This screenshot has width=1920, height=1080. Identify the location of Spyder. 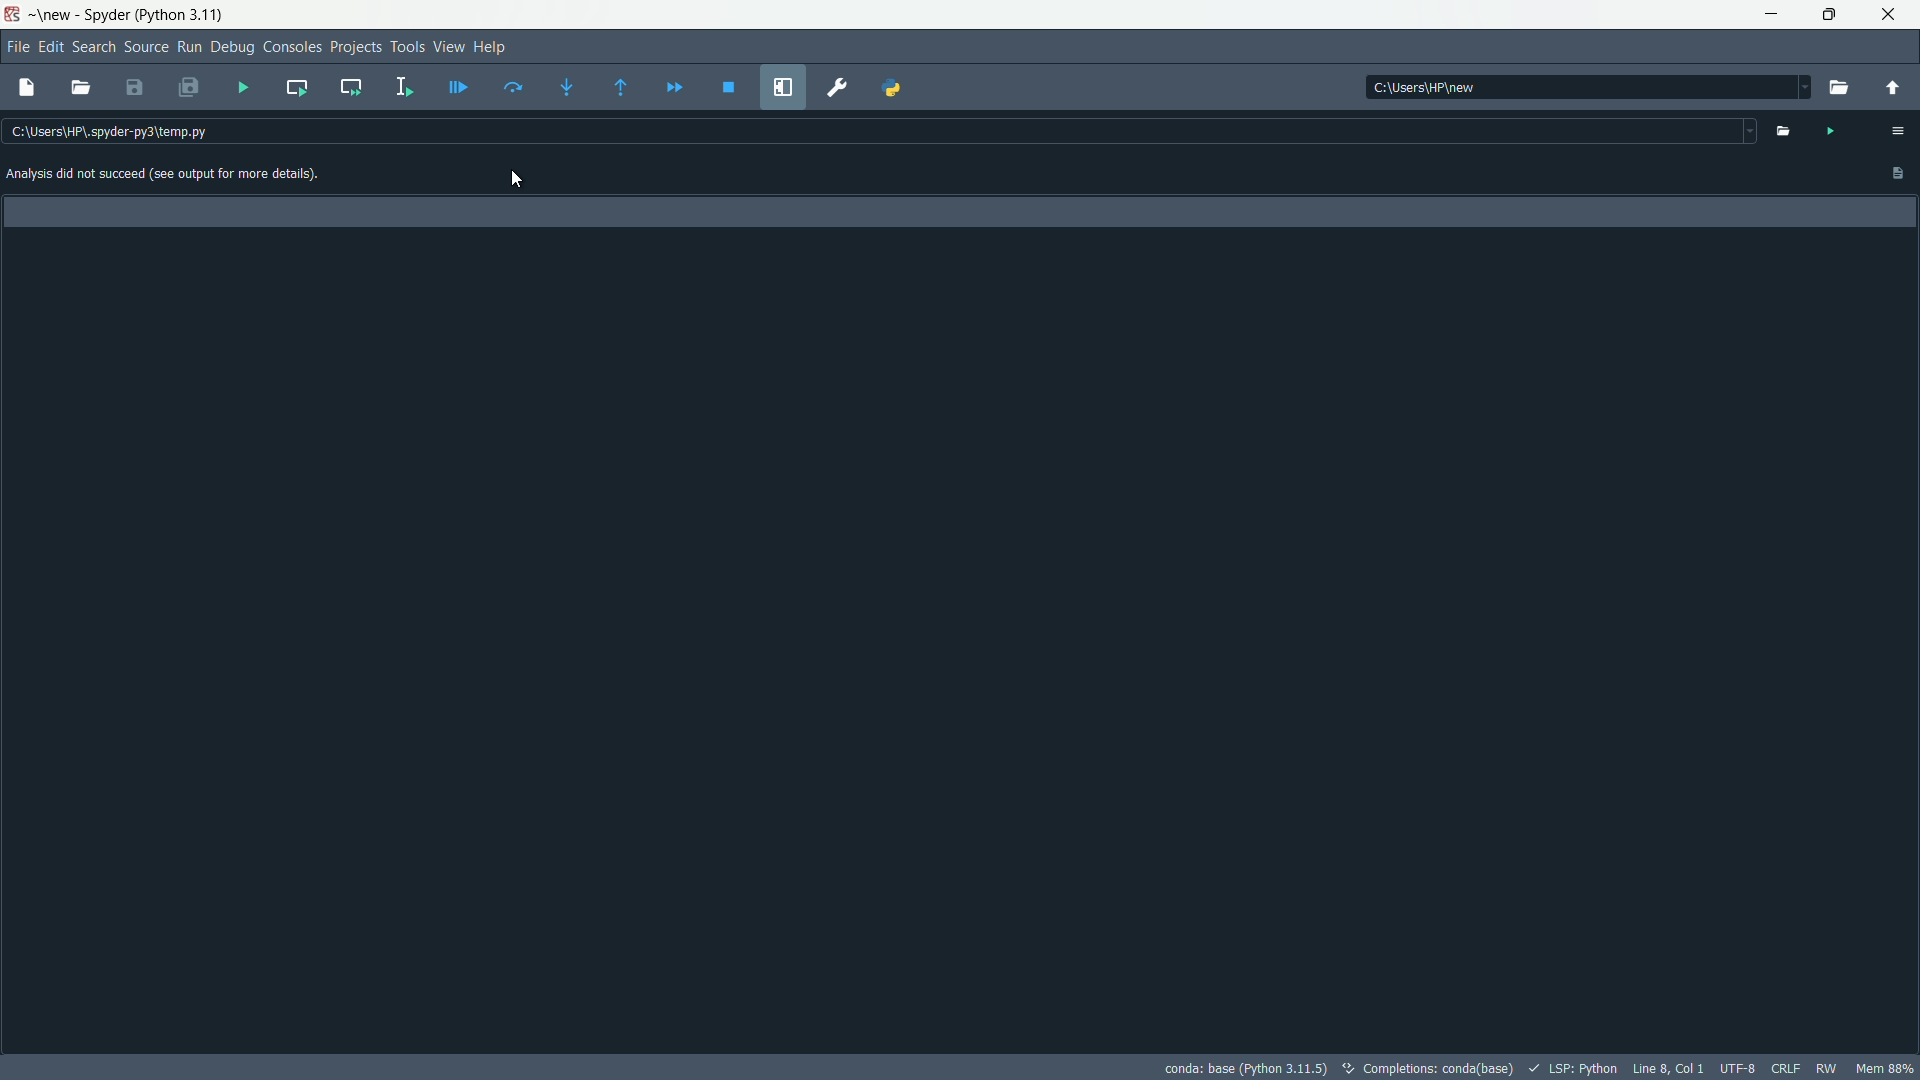
(104, 15).